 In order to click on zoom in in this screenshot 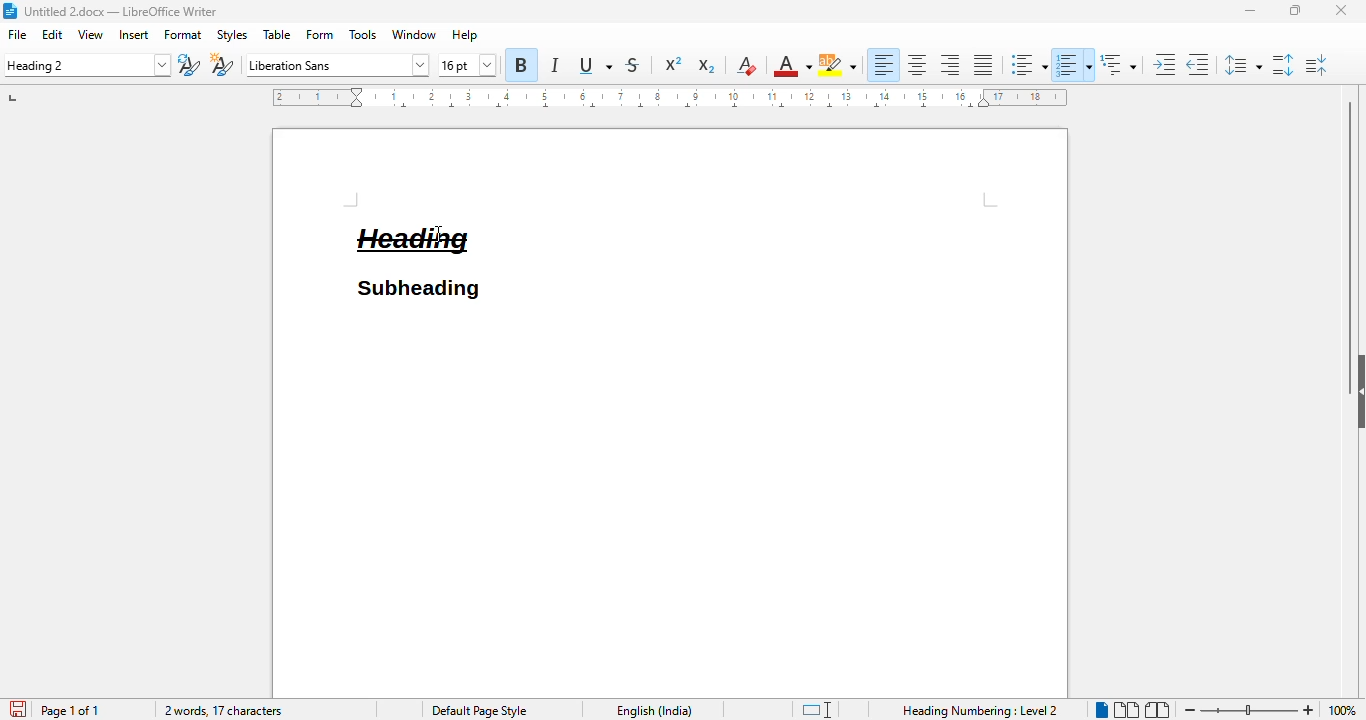, I will do `click(1310, 710)`.